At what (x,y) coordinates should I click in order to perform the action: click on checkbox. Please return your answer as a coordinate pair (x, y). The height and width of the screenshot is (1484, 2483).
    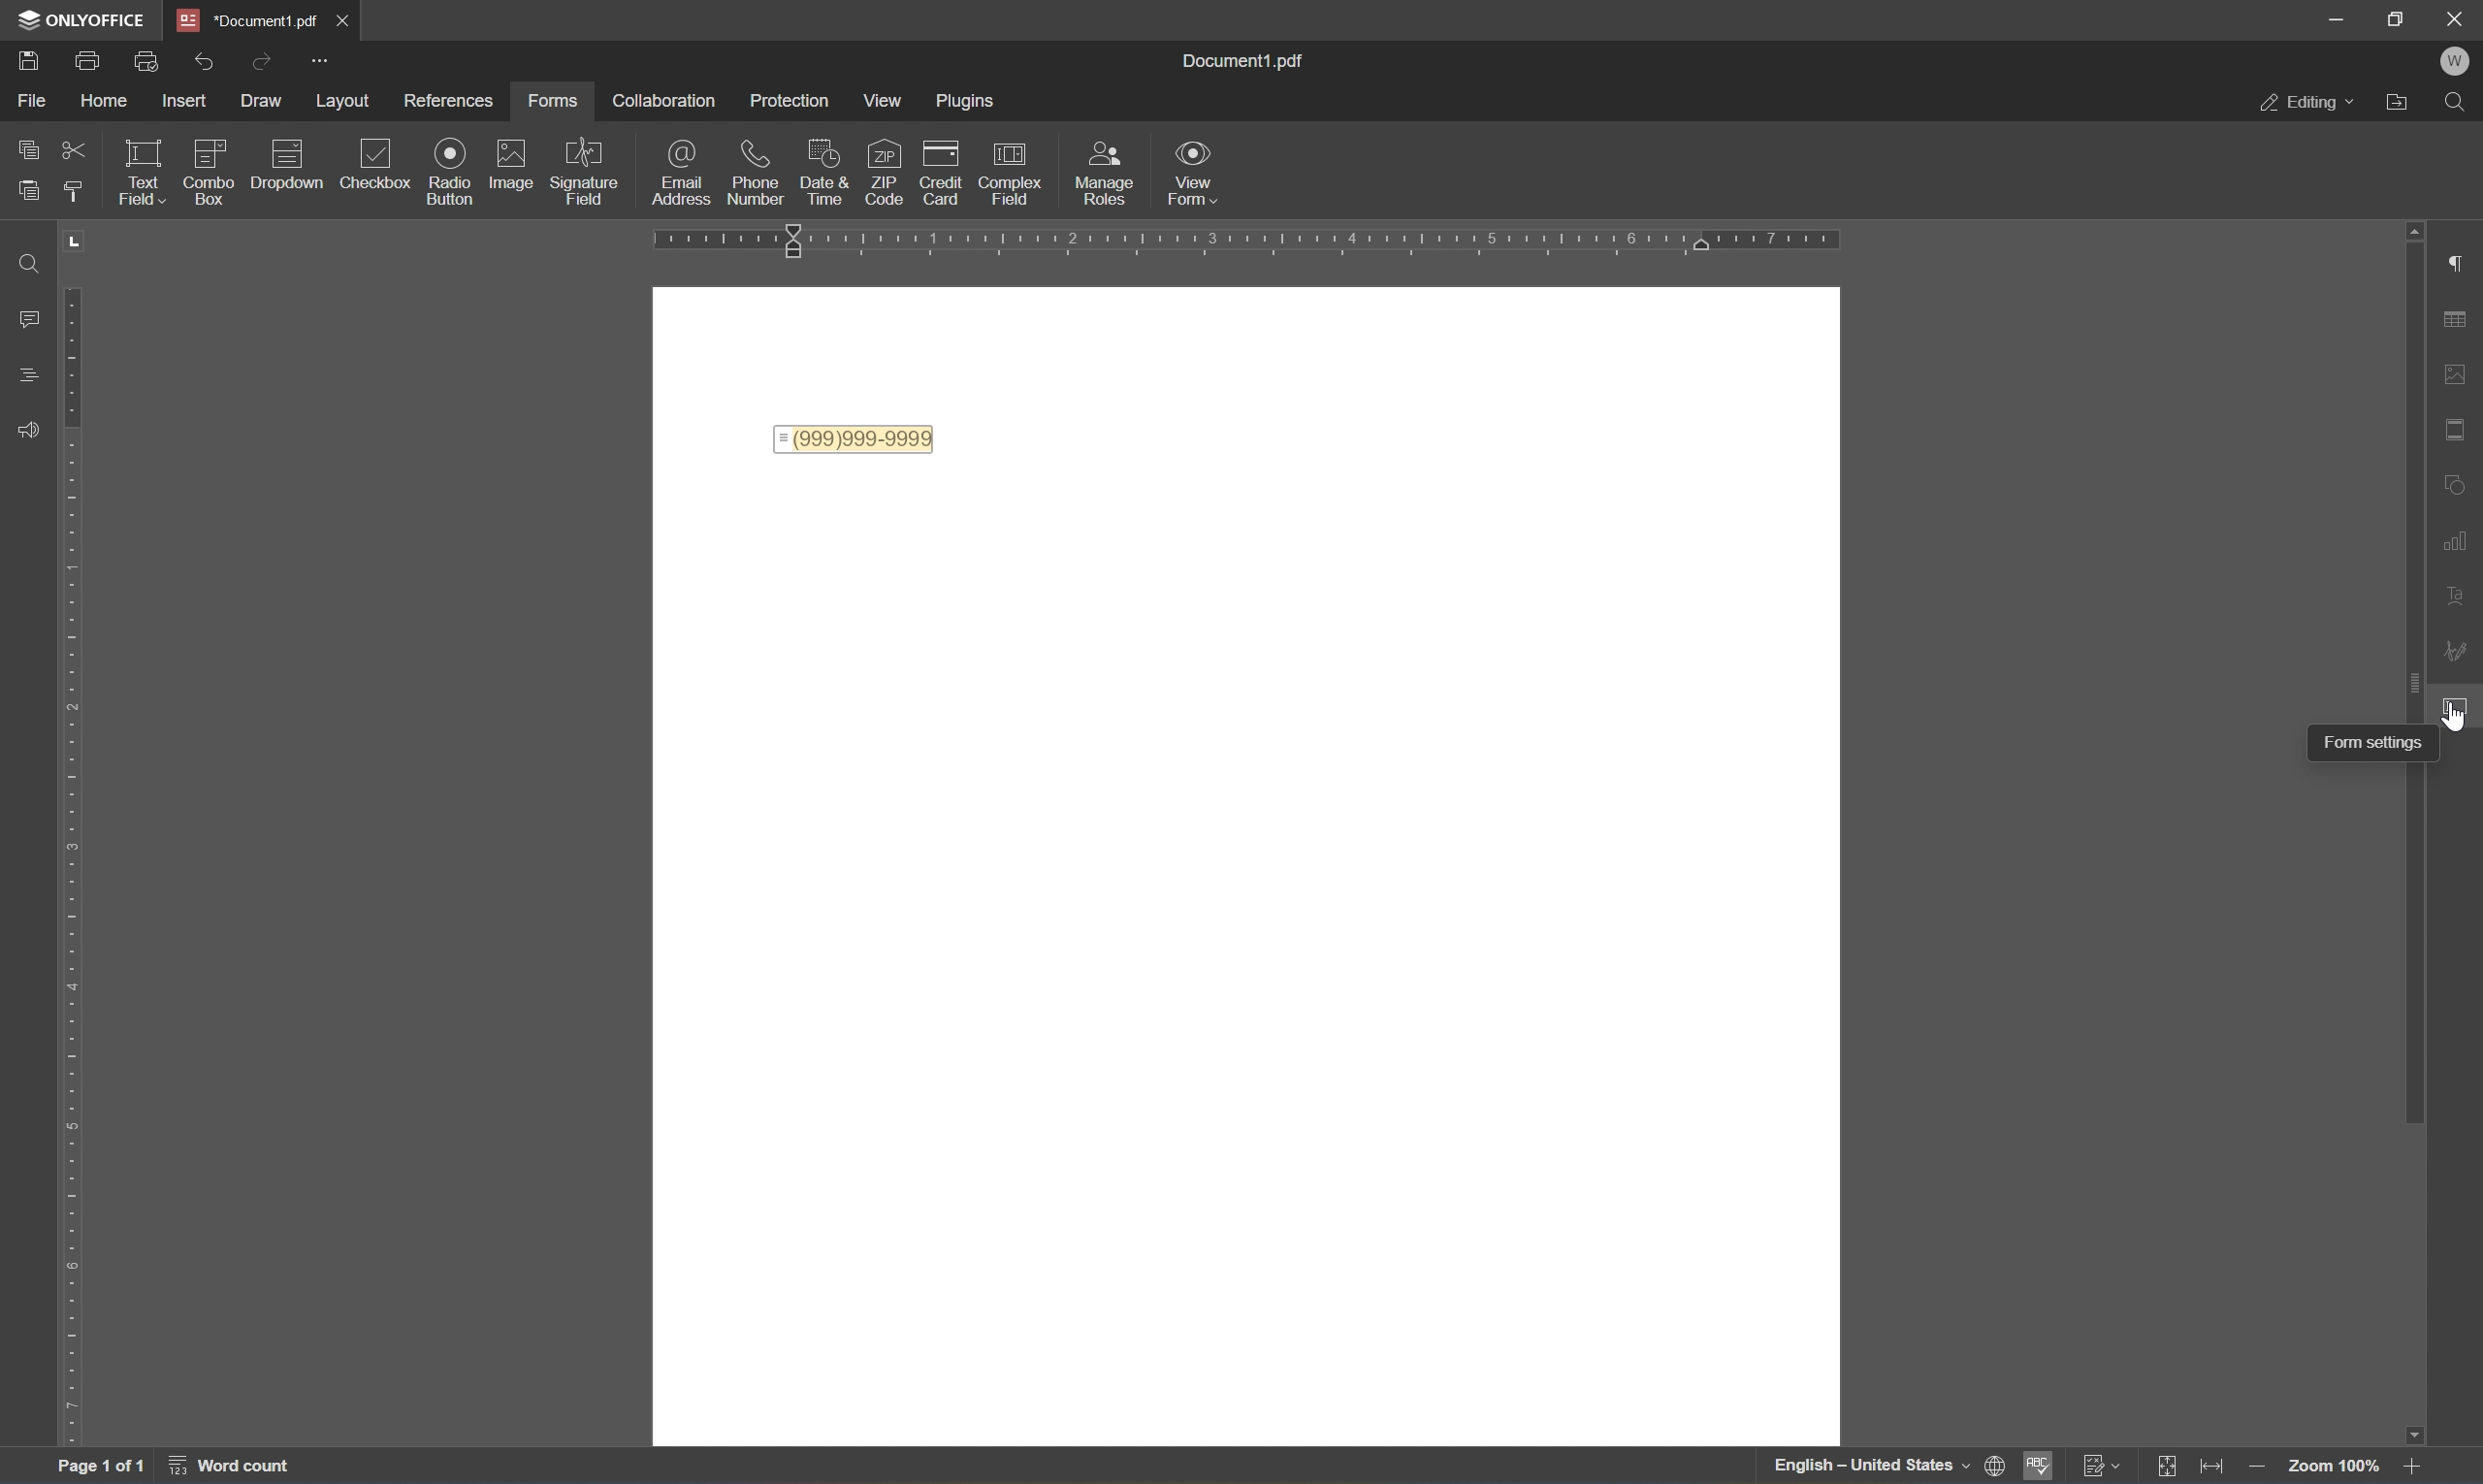
    Looking at the image, I should click on (382, 162).